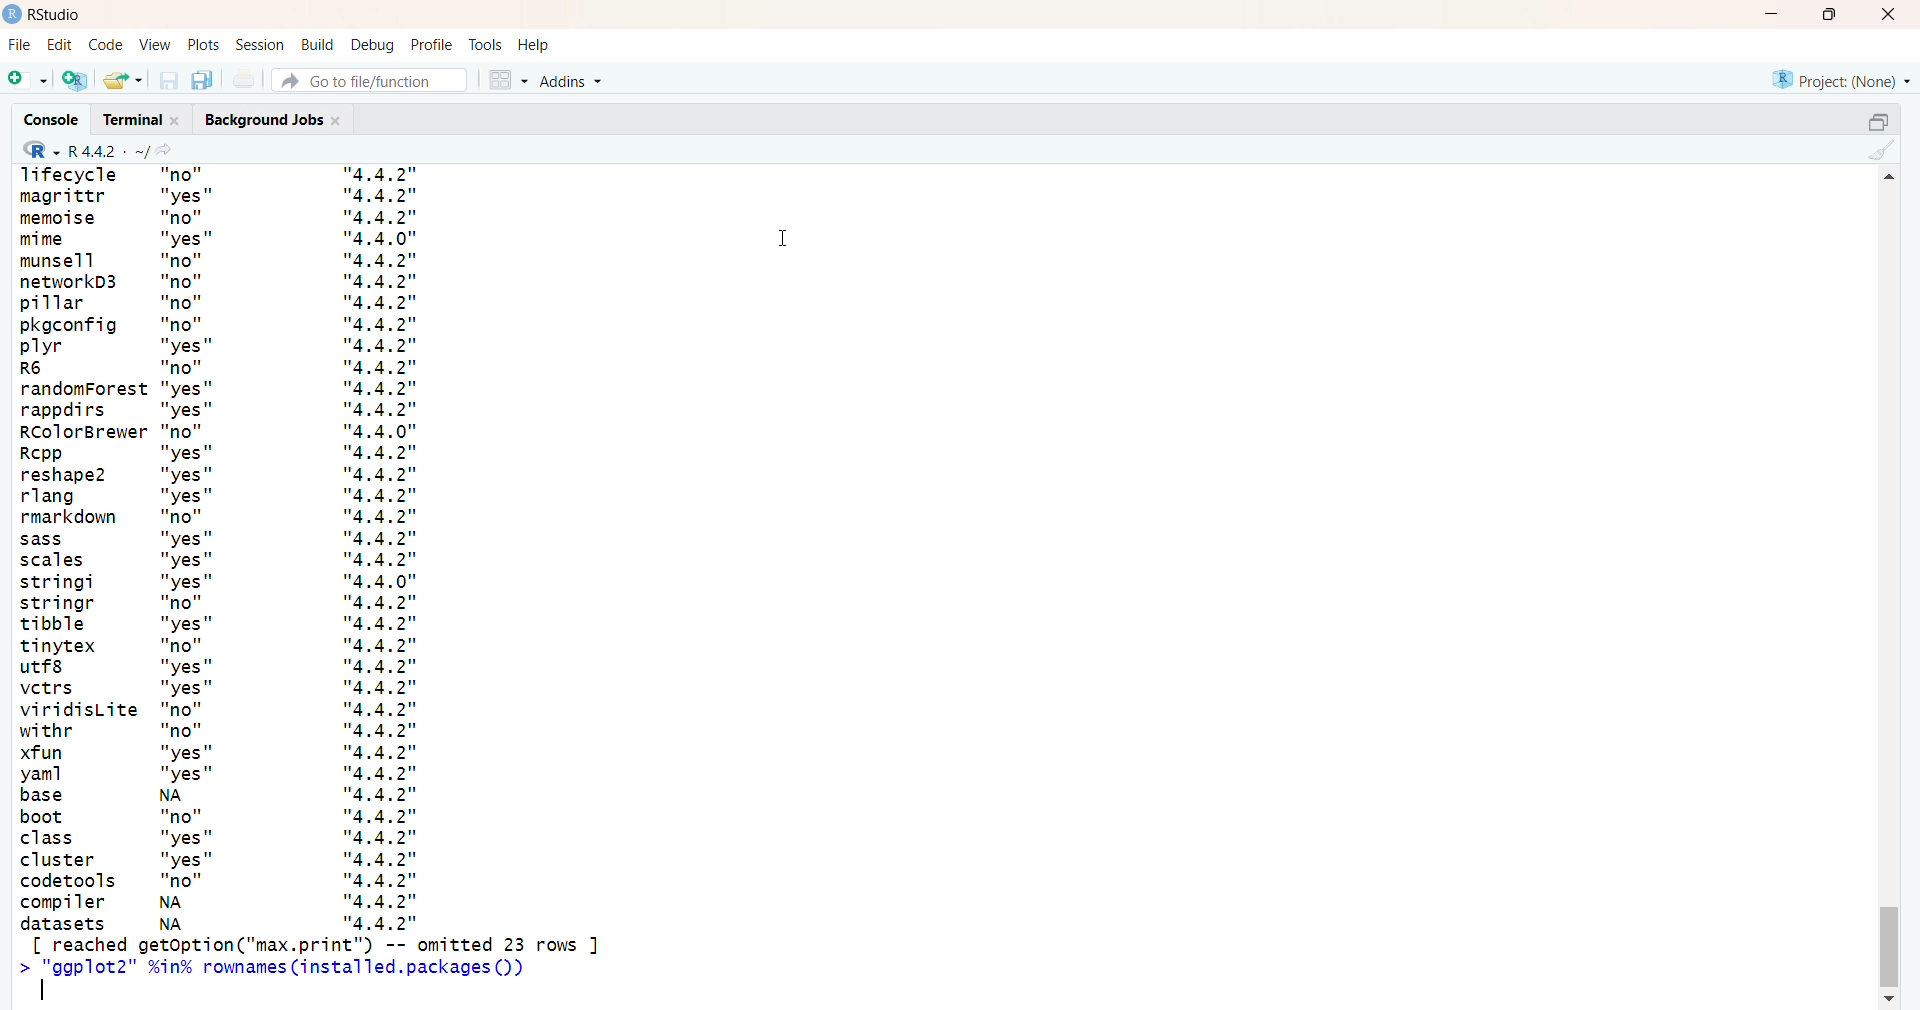 The image size is (1920, 1010). I want to click on minimize, so click(1767, 14).